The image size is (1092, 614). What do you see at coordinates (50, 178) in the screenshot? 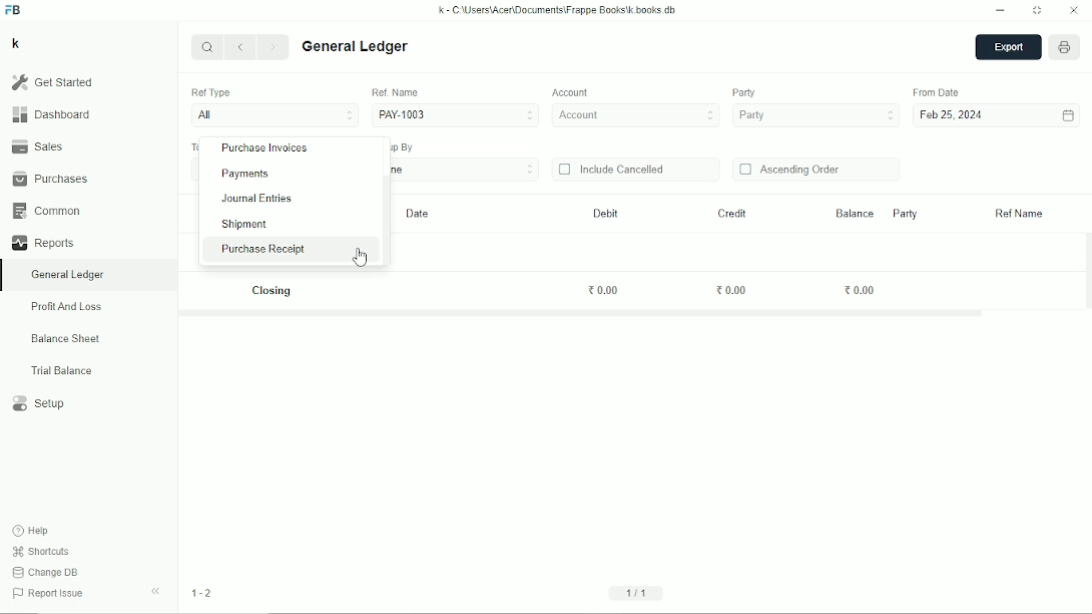
I see `Purchases` at bounding box center [50, 178].